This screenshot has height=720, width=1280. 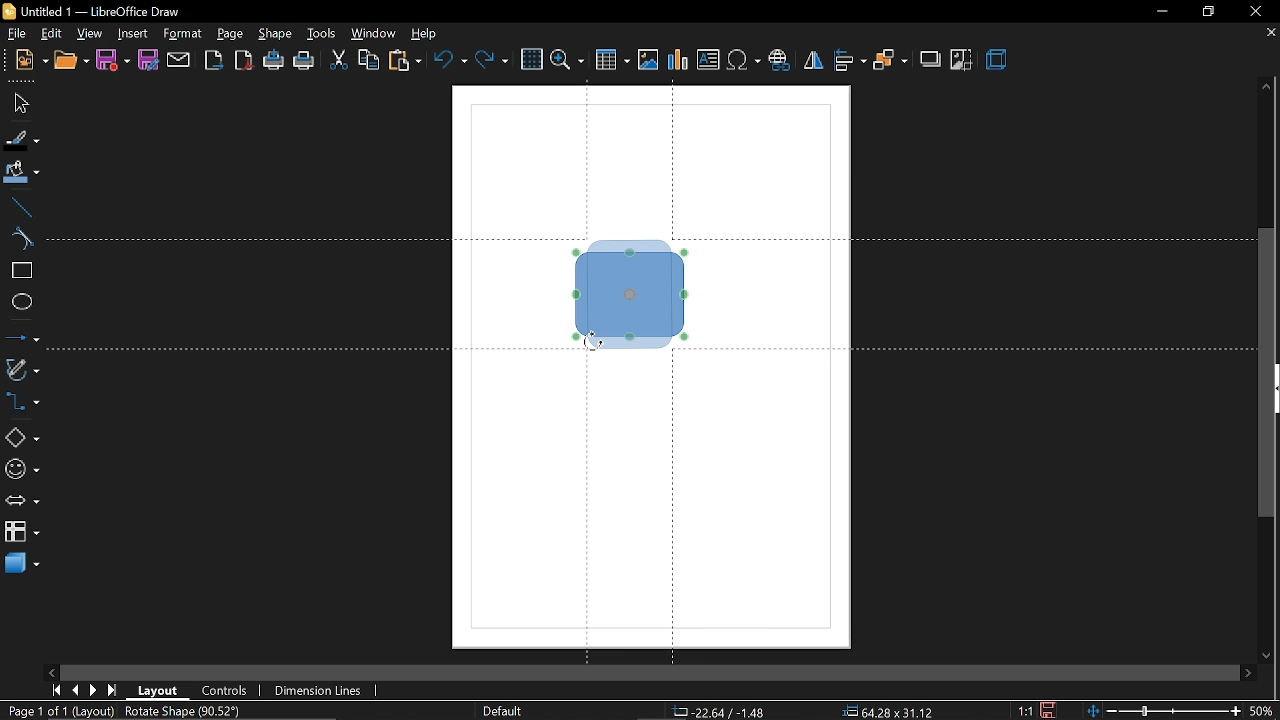 What do you see at coordinates (245, 59) in the screenshot?
I see `export as pdf` at bounding box center [245, 59].